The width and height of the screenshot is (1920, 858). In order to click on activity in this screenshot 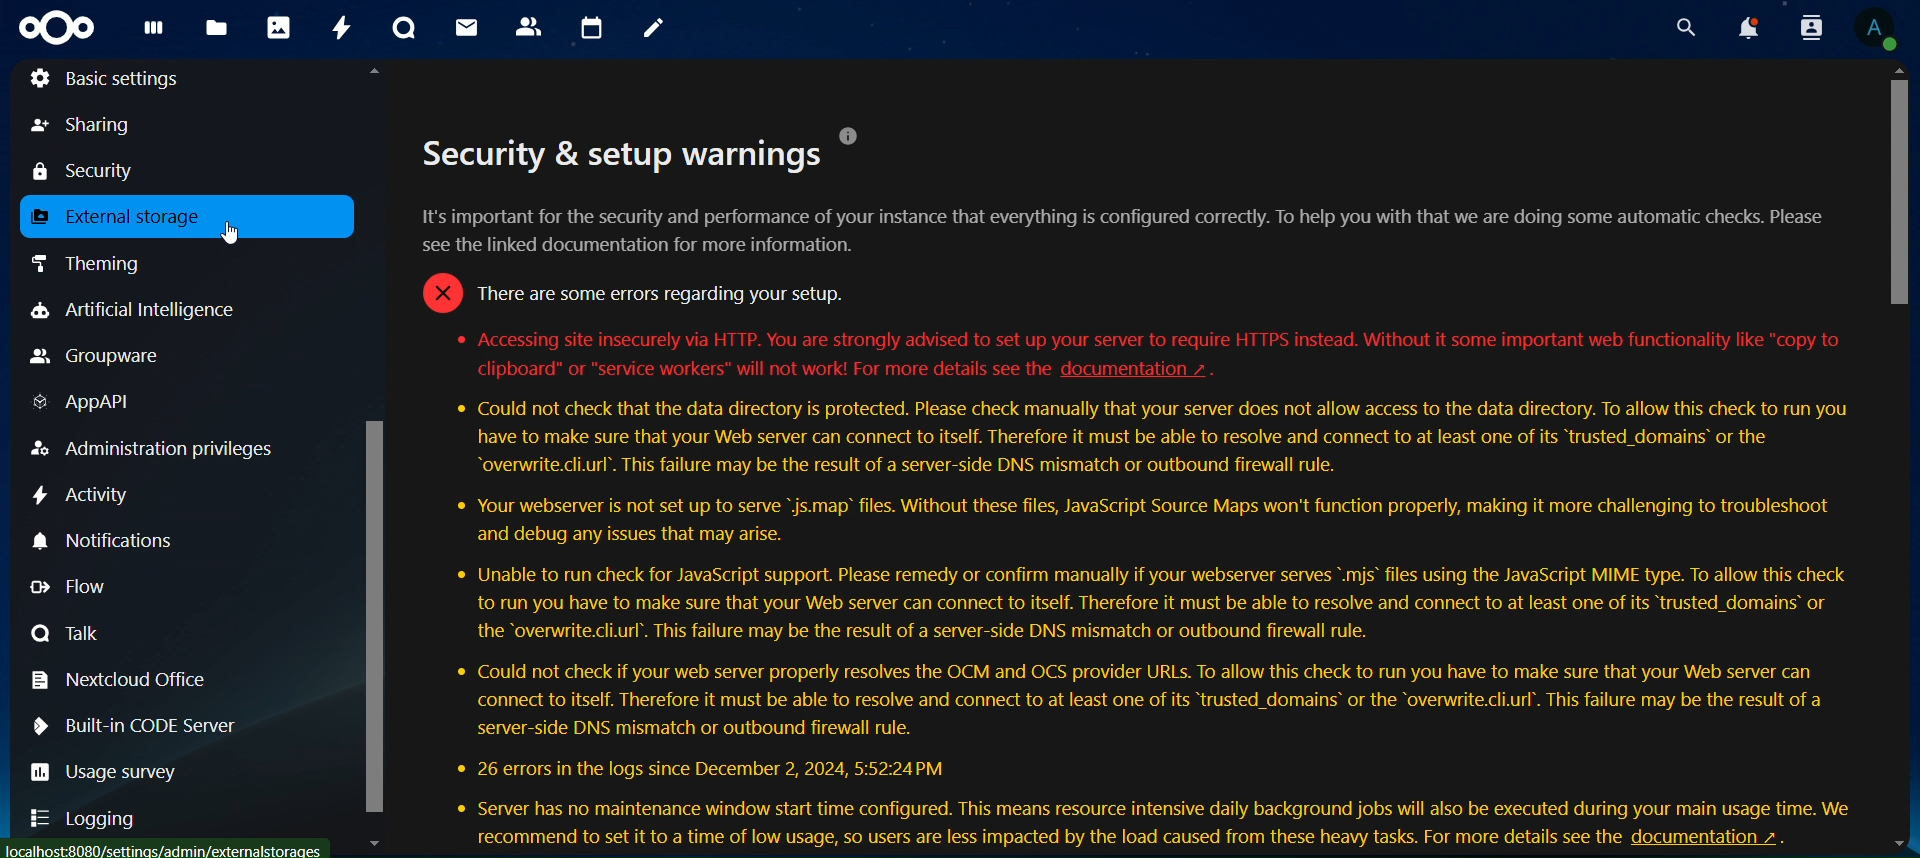, I will do `click(337, 29)`.